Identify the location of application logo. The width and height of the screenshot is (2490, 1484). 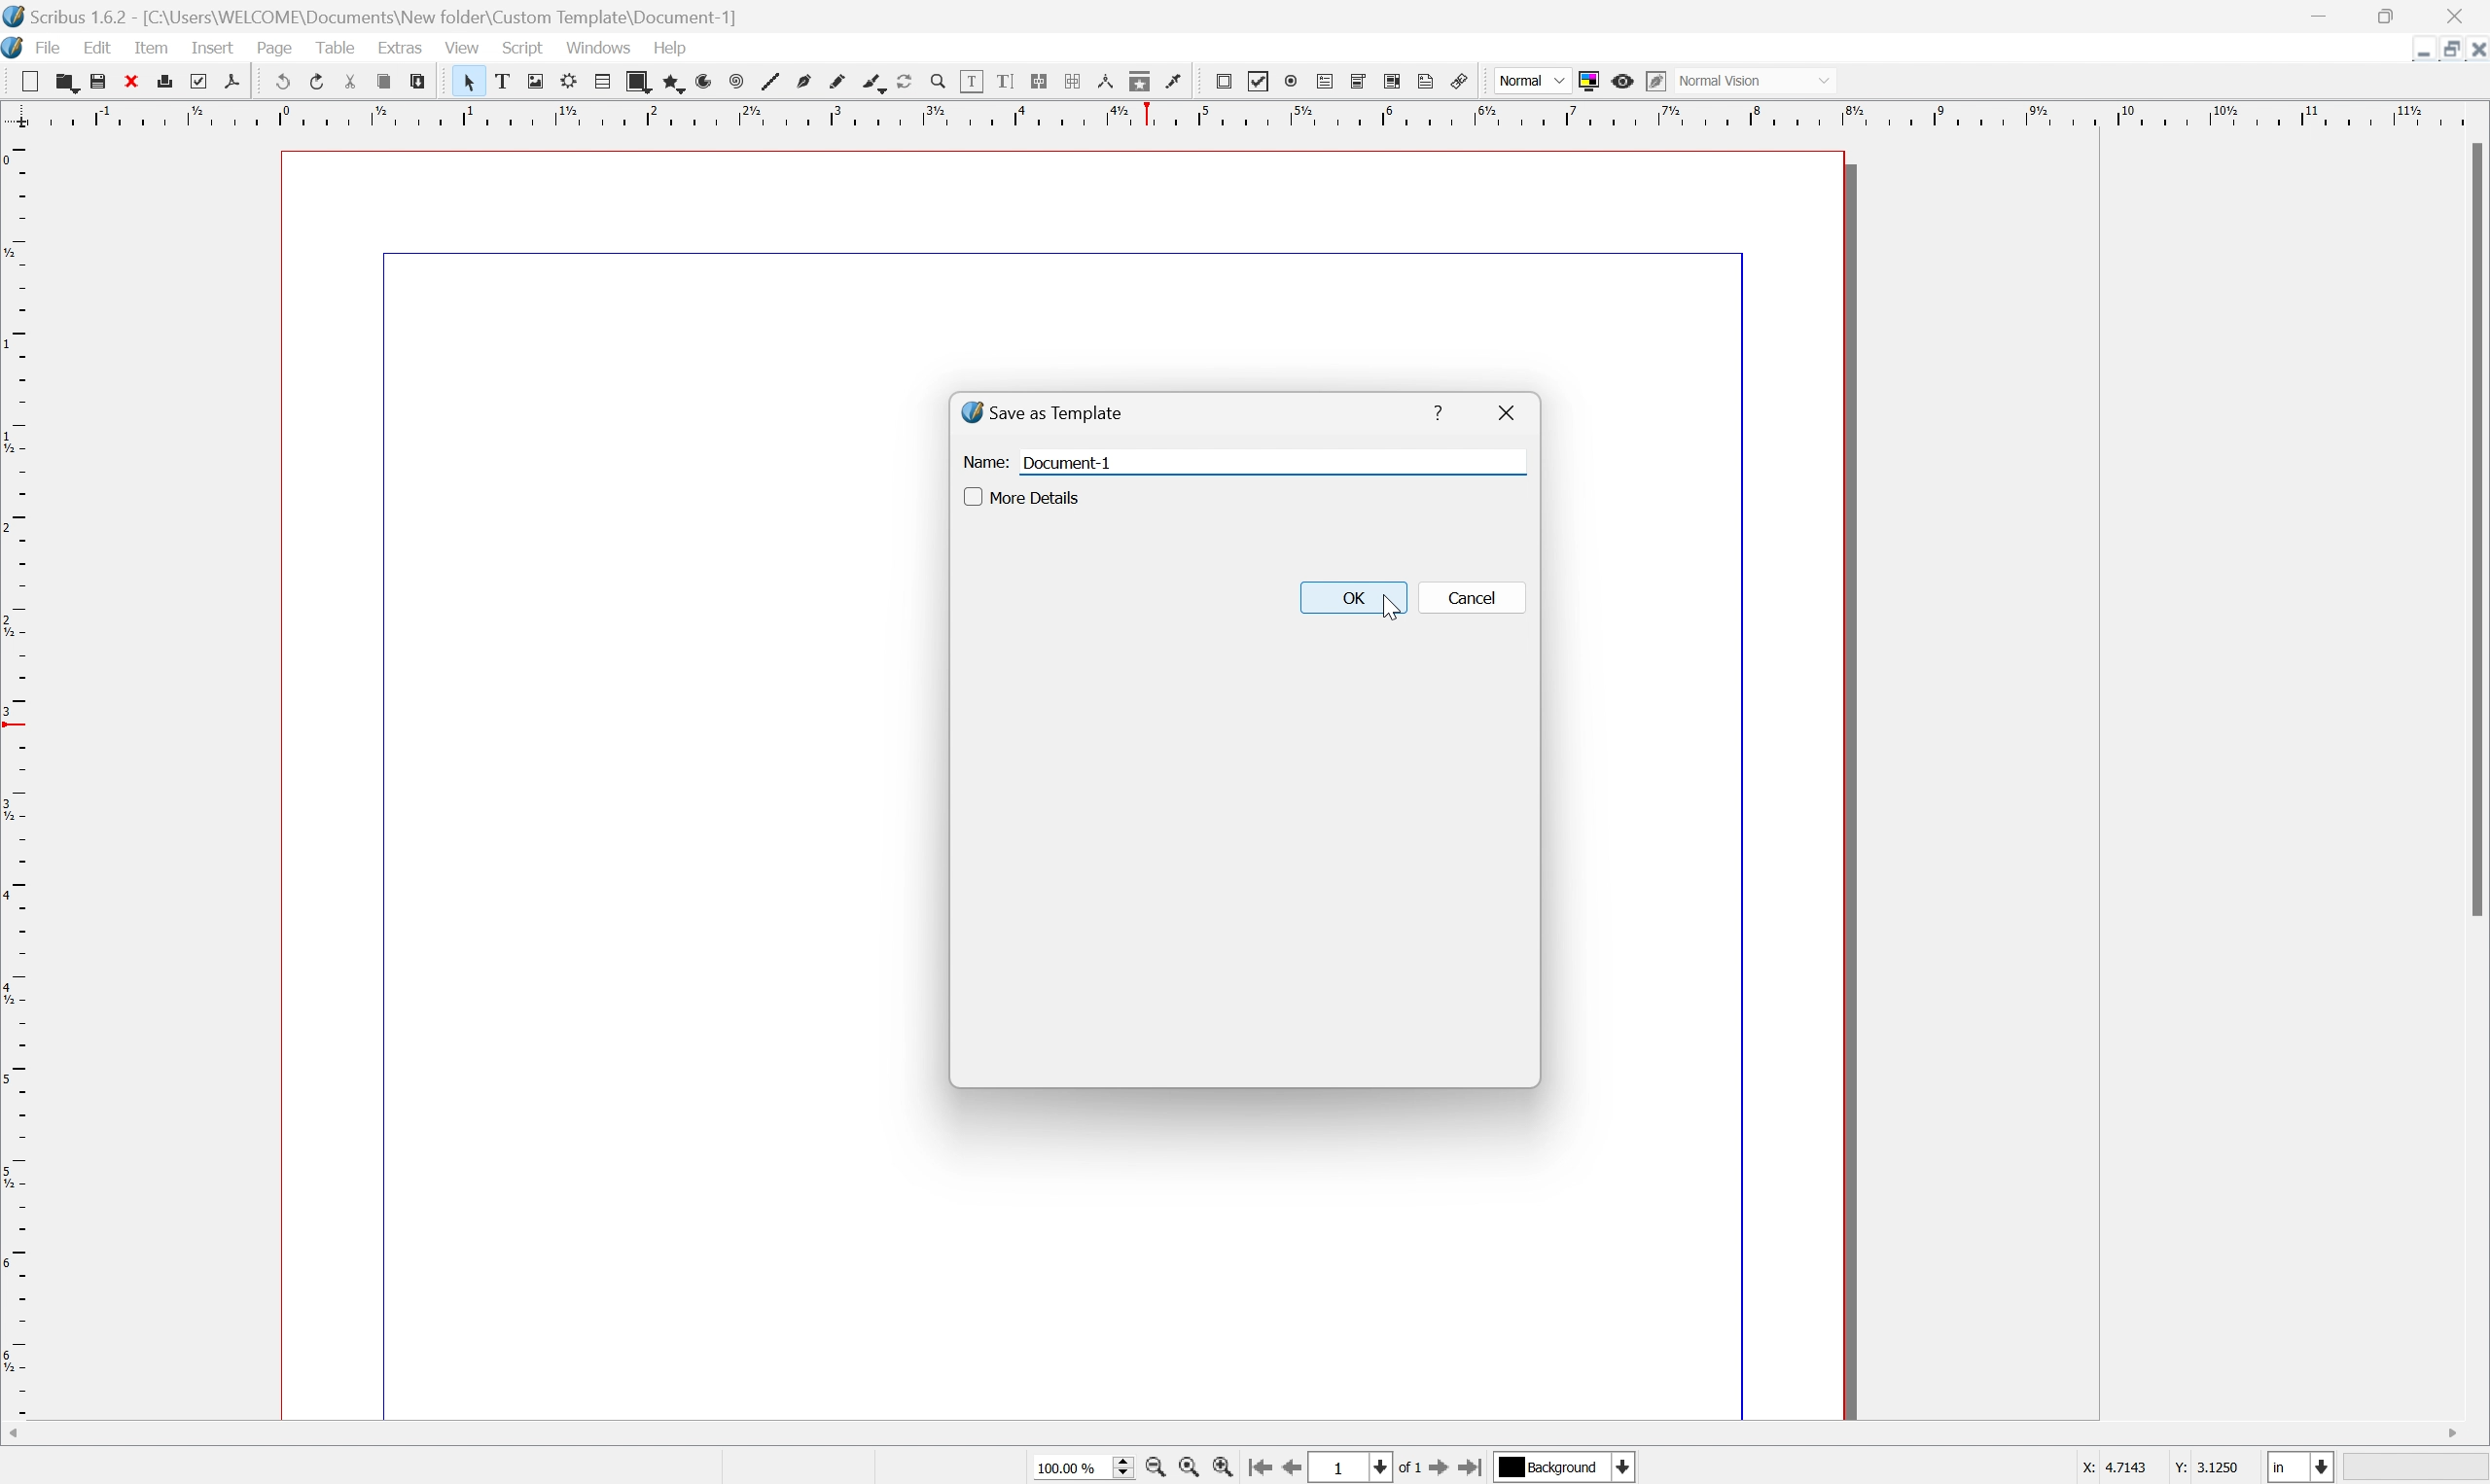
(16, 47).